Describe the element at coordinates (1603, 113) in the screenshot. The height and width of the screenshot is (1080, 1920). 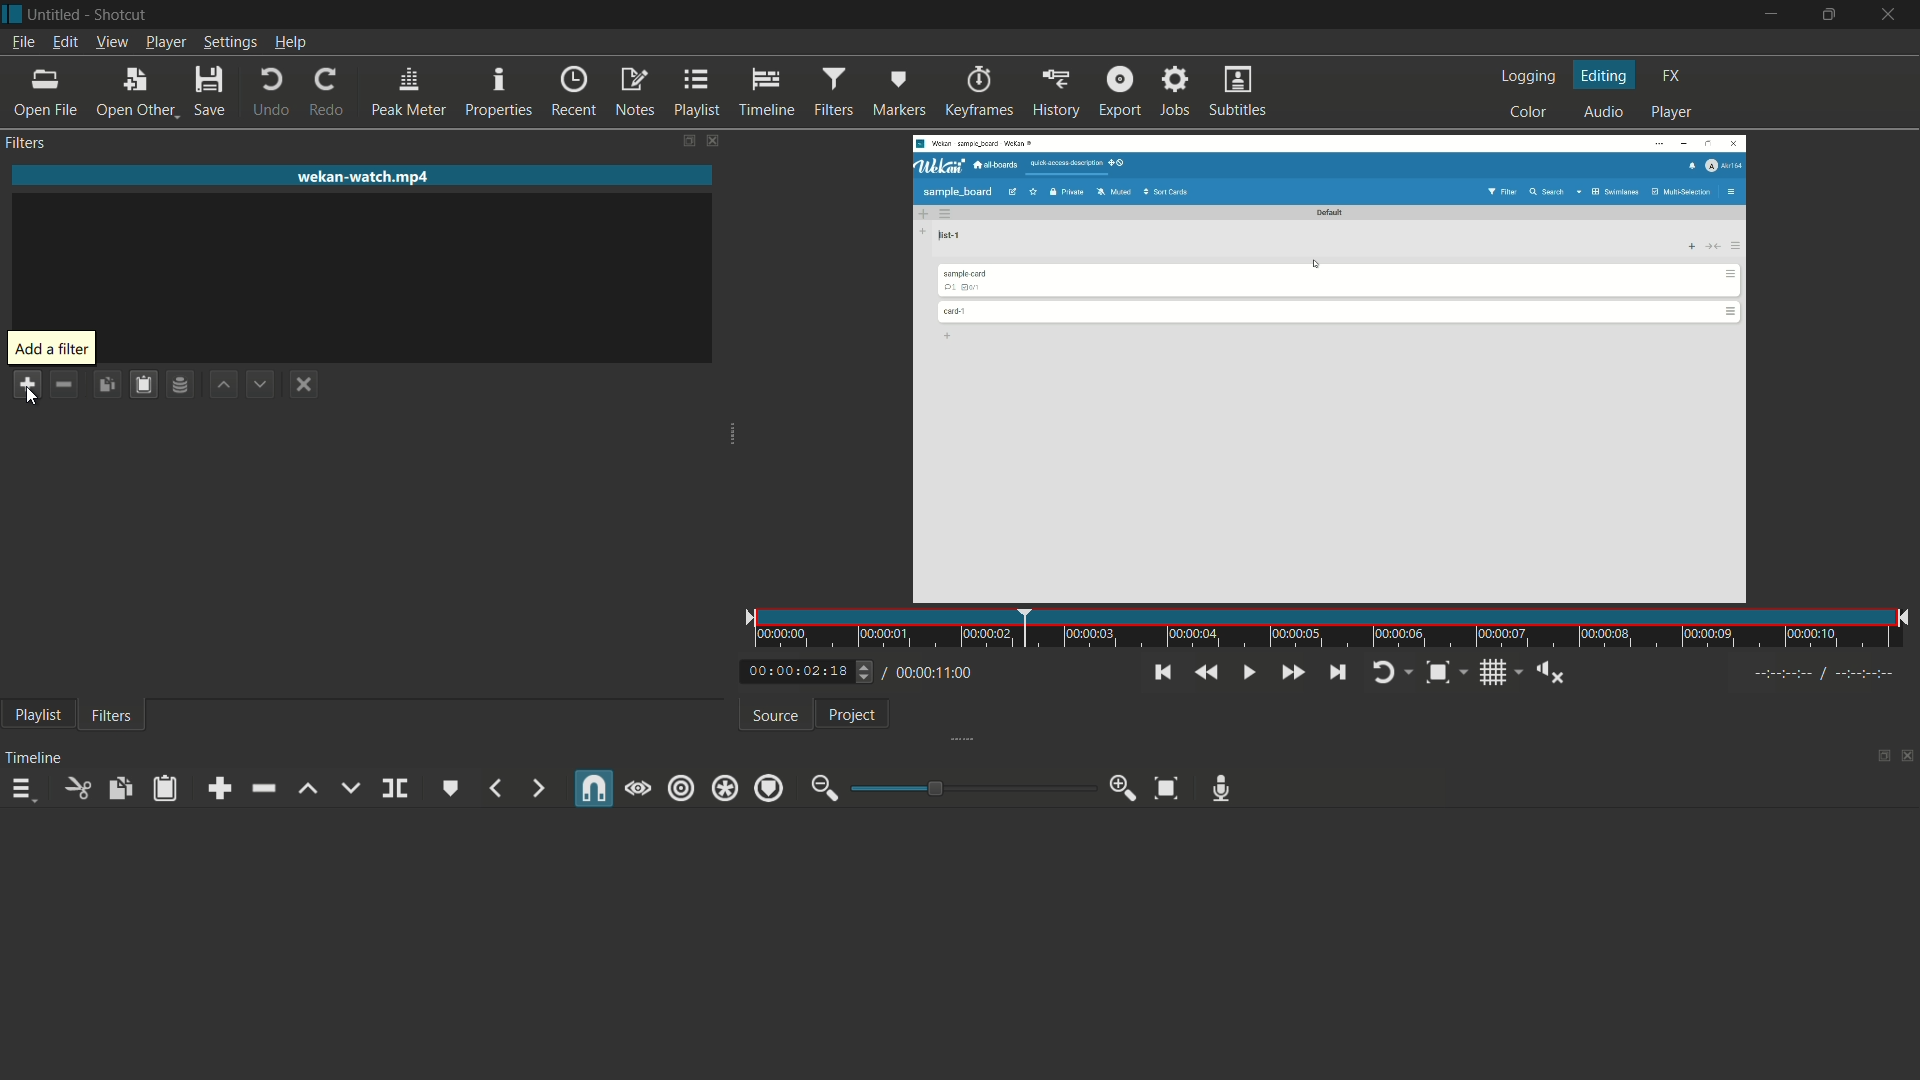
I see `audio` at that location.